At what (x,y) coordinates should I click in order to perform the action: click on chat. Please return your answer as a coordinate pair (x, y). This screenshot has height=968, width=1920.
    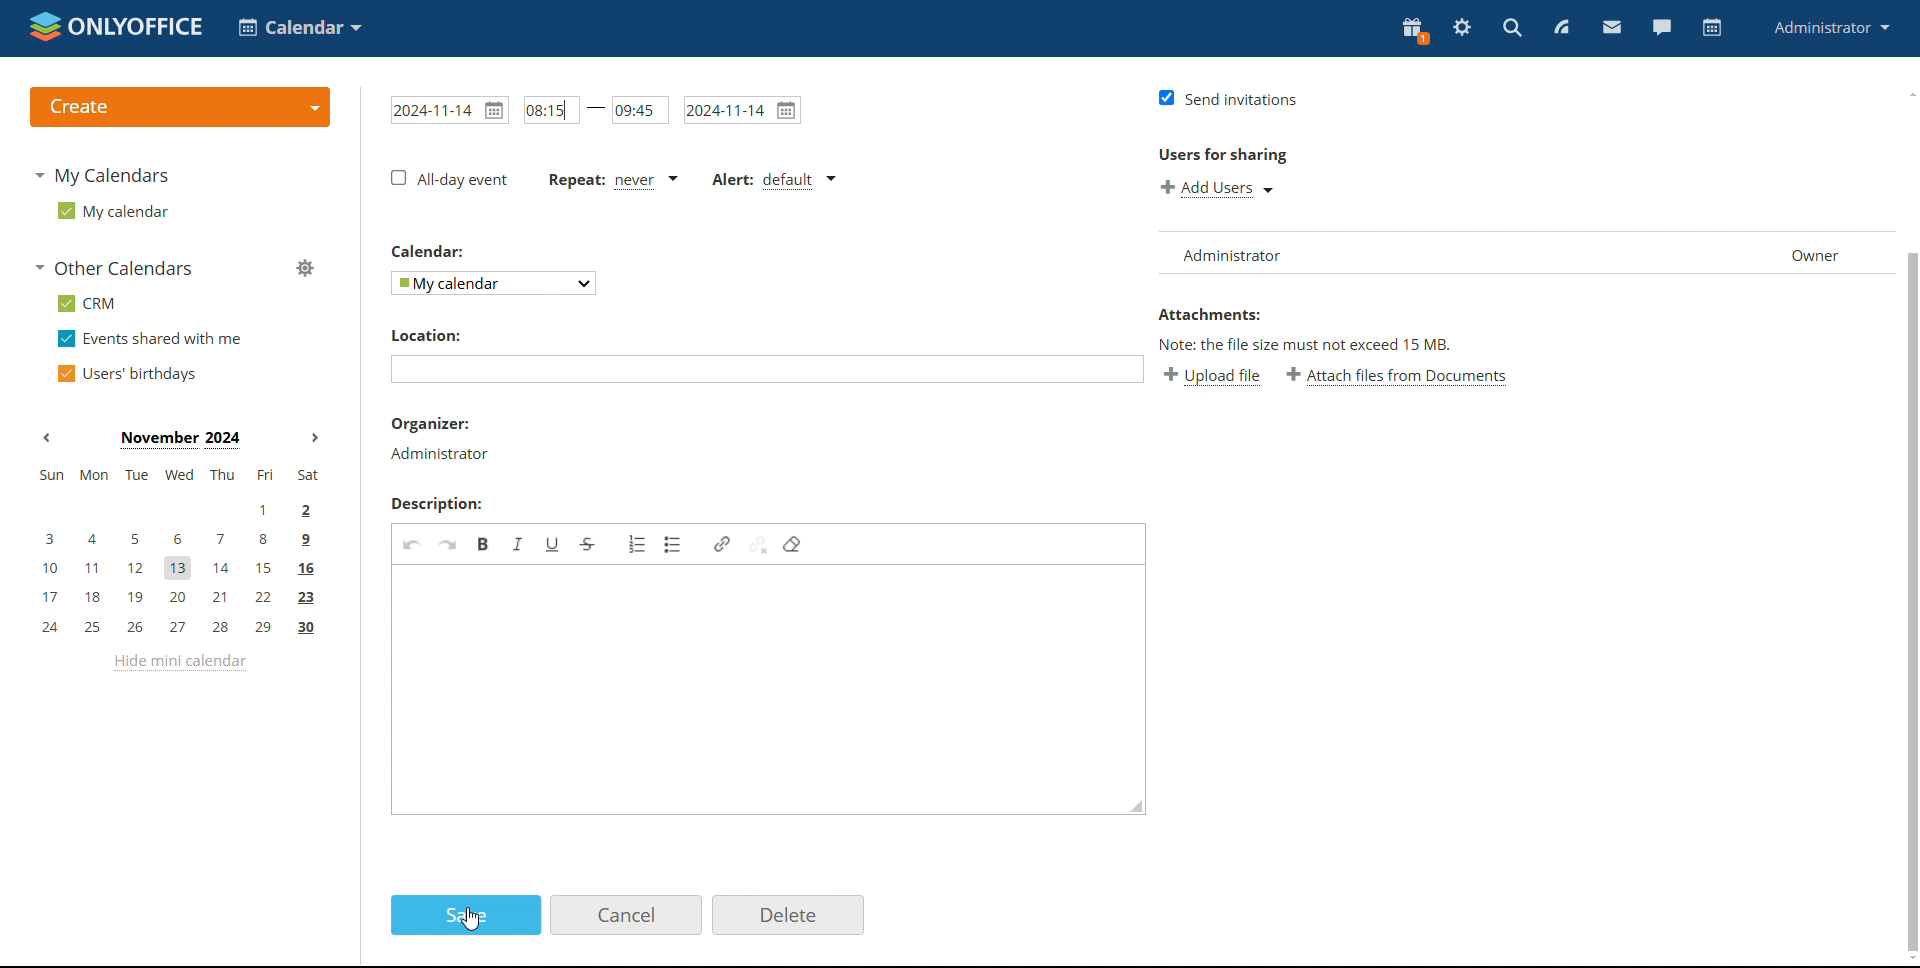
    Looking at the image, I should click on (1661, 28).